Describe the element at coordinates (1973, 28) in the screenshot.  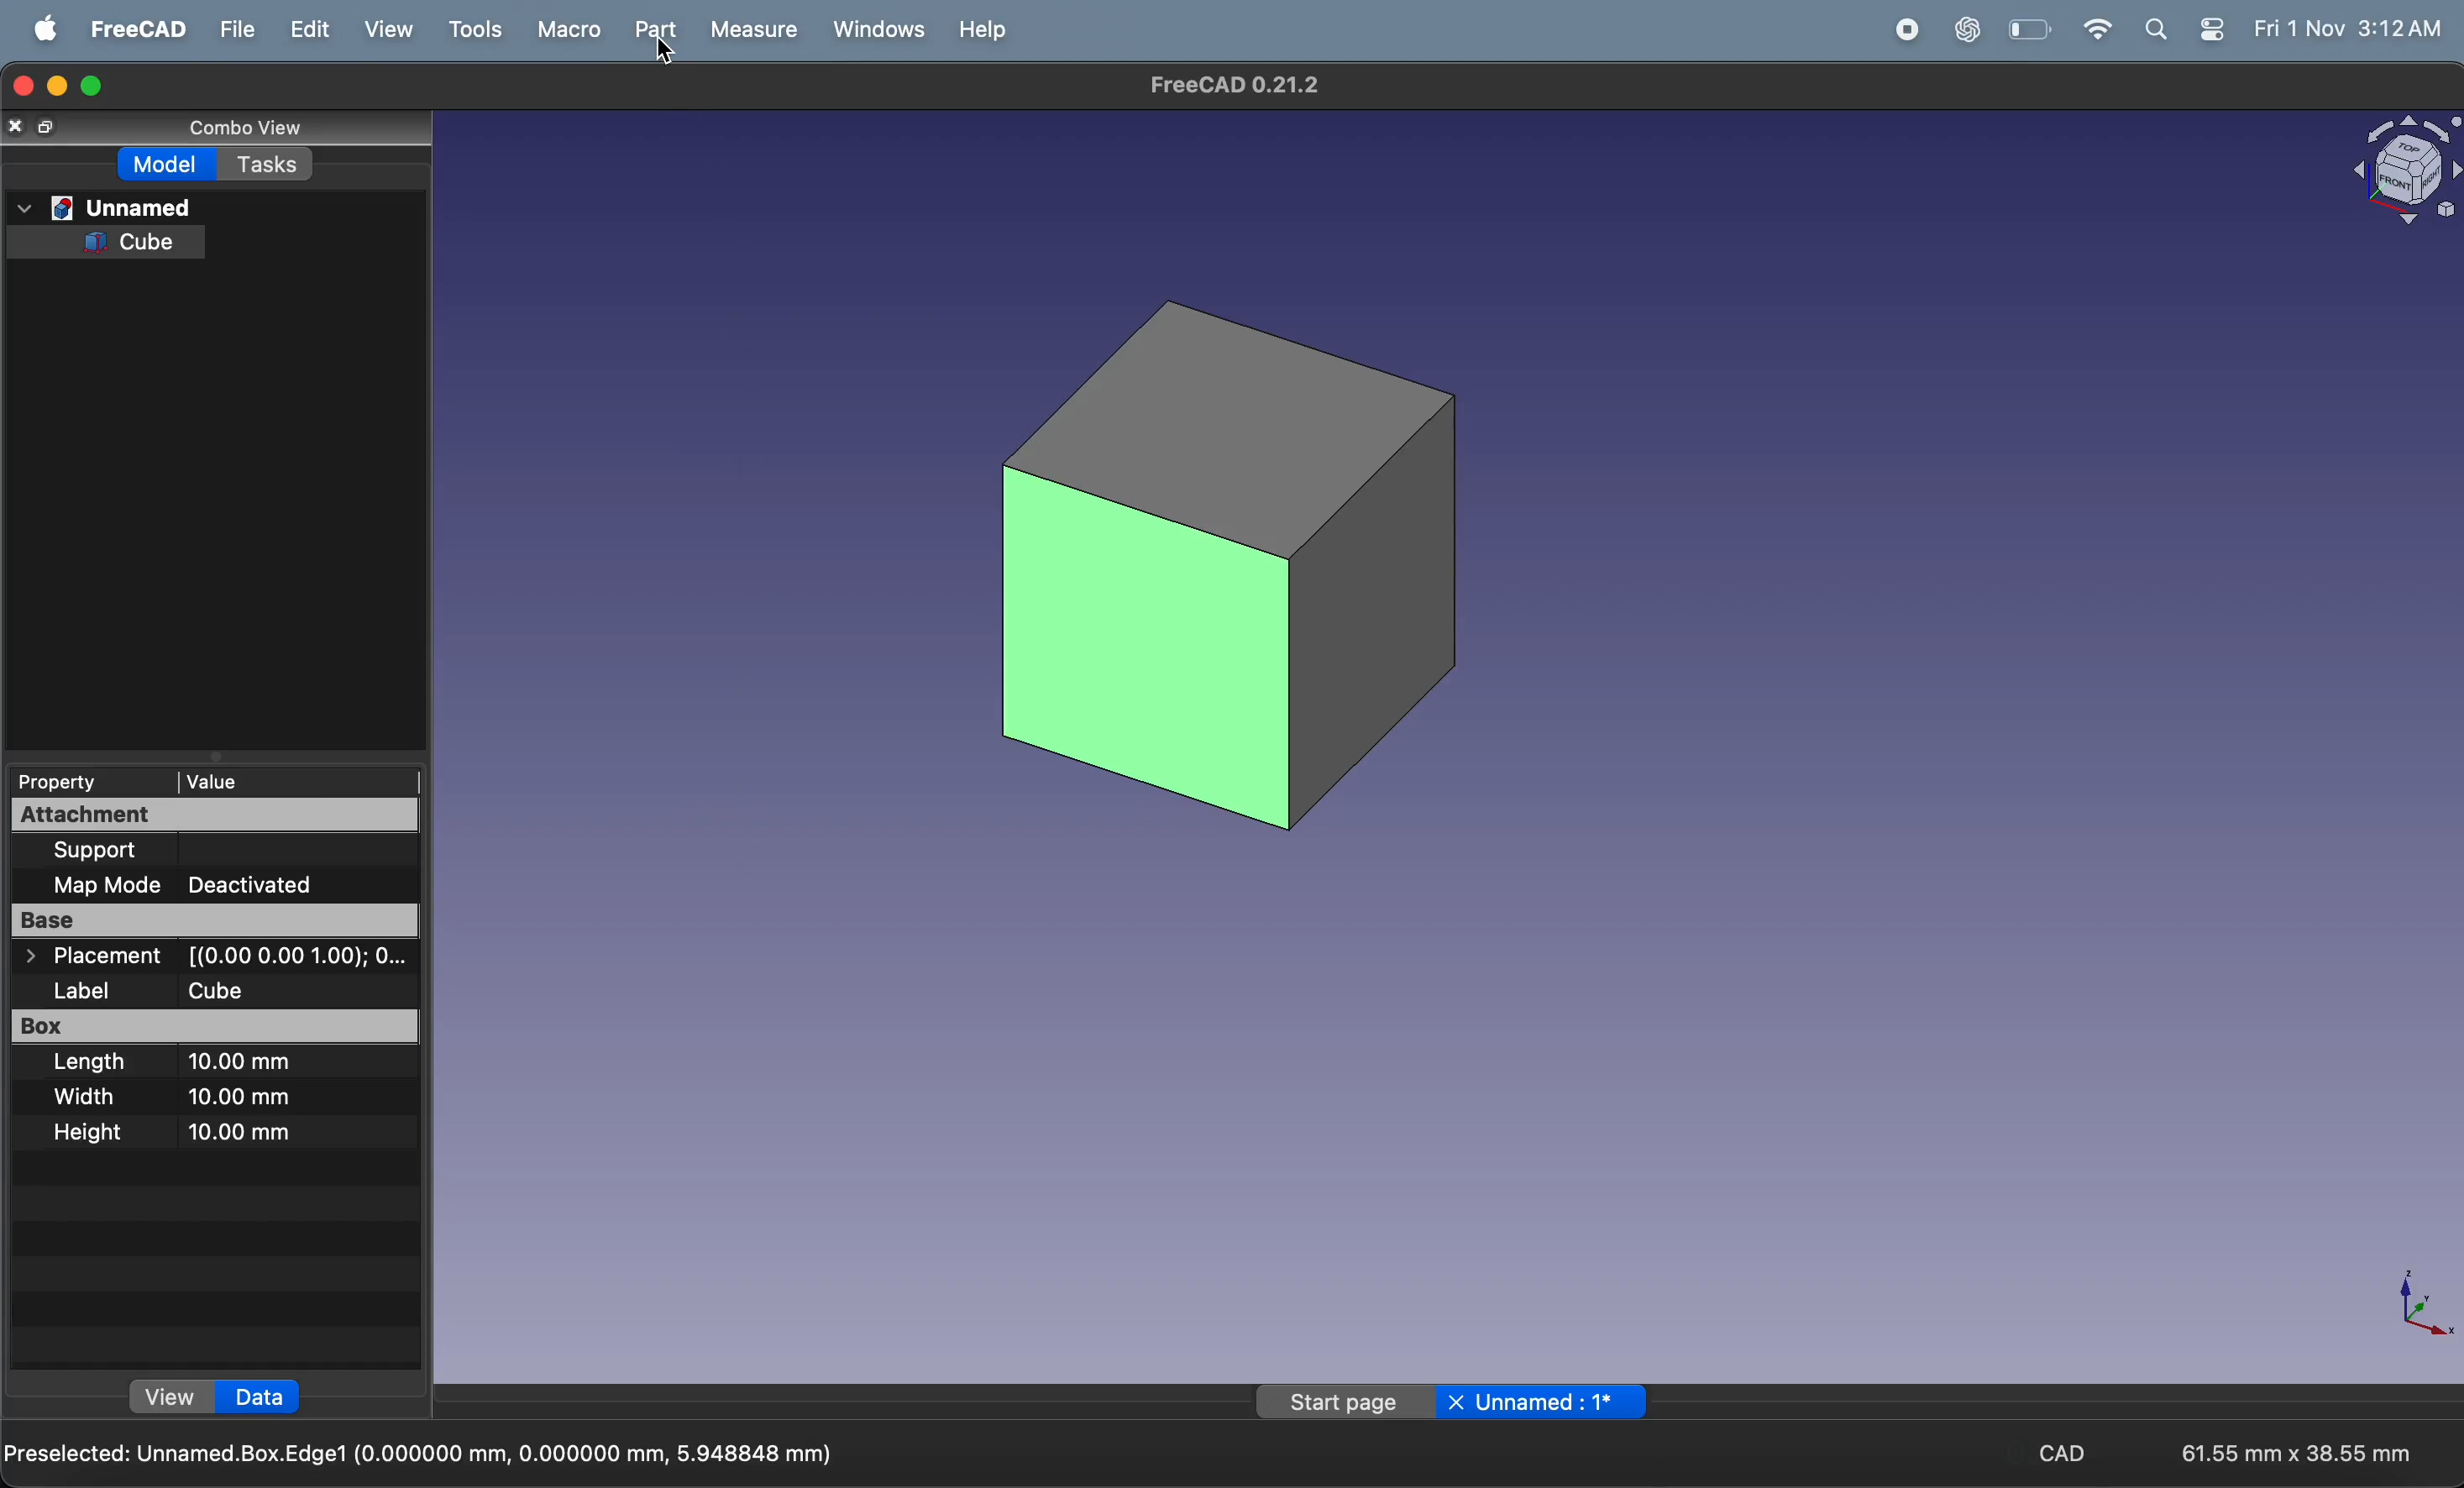
I see `chat gpt` at that location.